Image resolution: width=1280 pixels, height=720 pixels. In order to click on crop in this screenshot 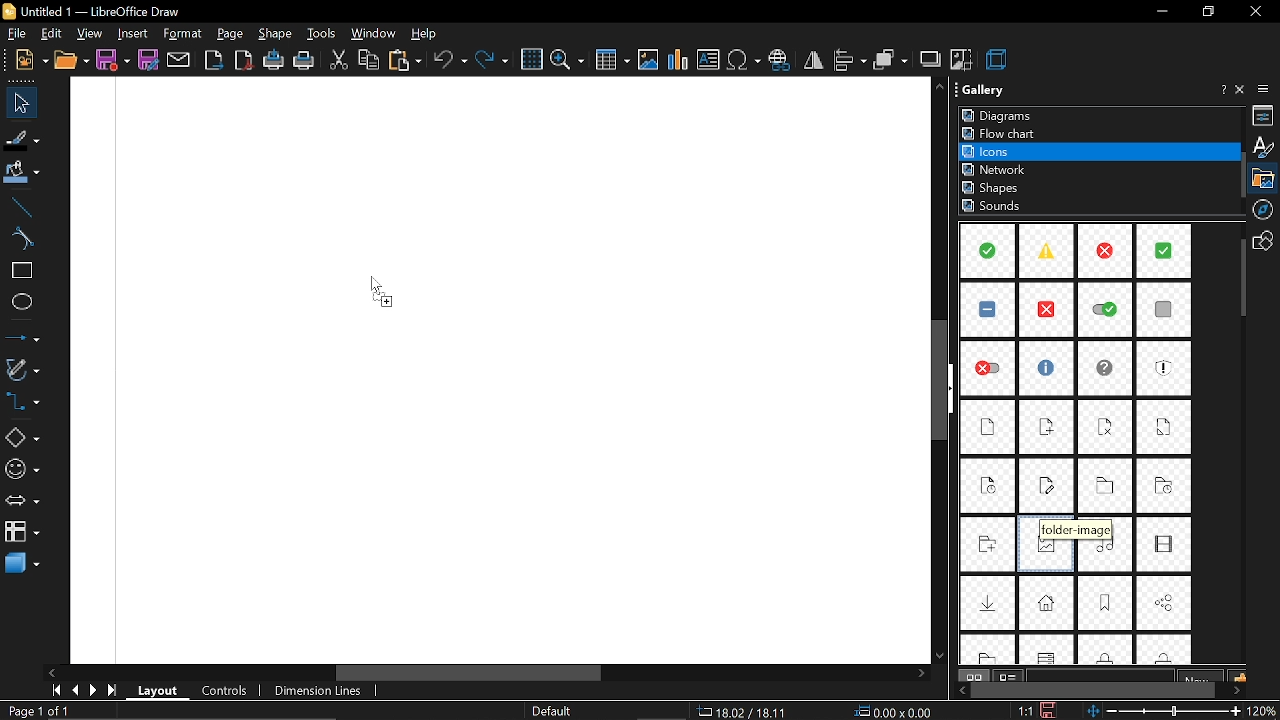, I will do `click(962, 62)`.